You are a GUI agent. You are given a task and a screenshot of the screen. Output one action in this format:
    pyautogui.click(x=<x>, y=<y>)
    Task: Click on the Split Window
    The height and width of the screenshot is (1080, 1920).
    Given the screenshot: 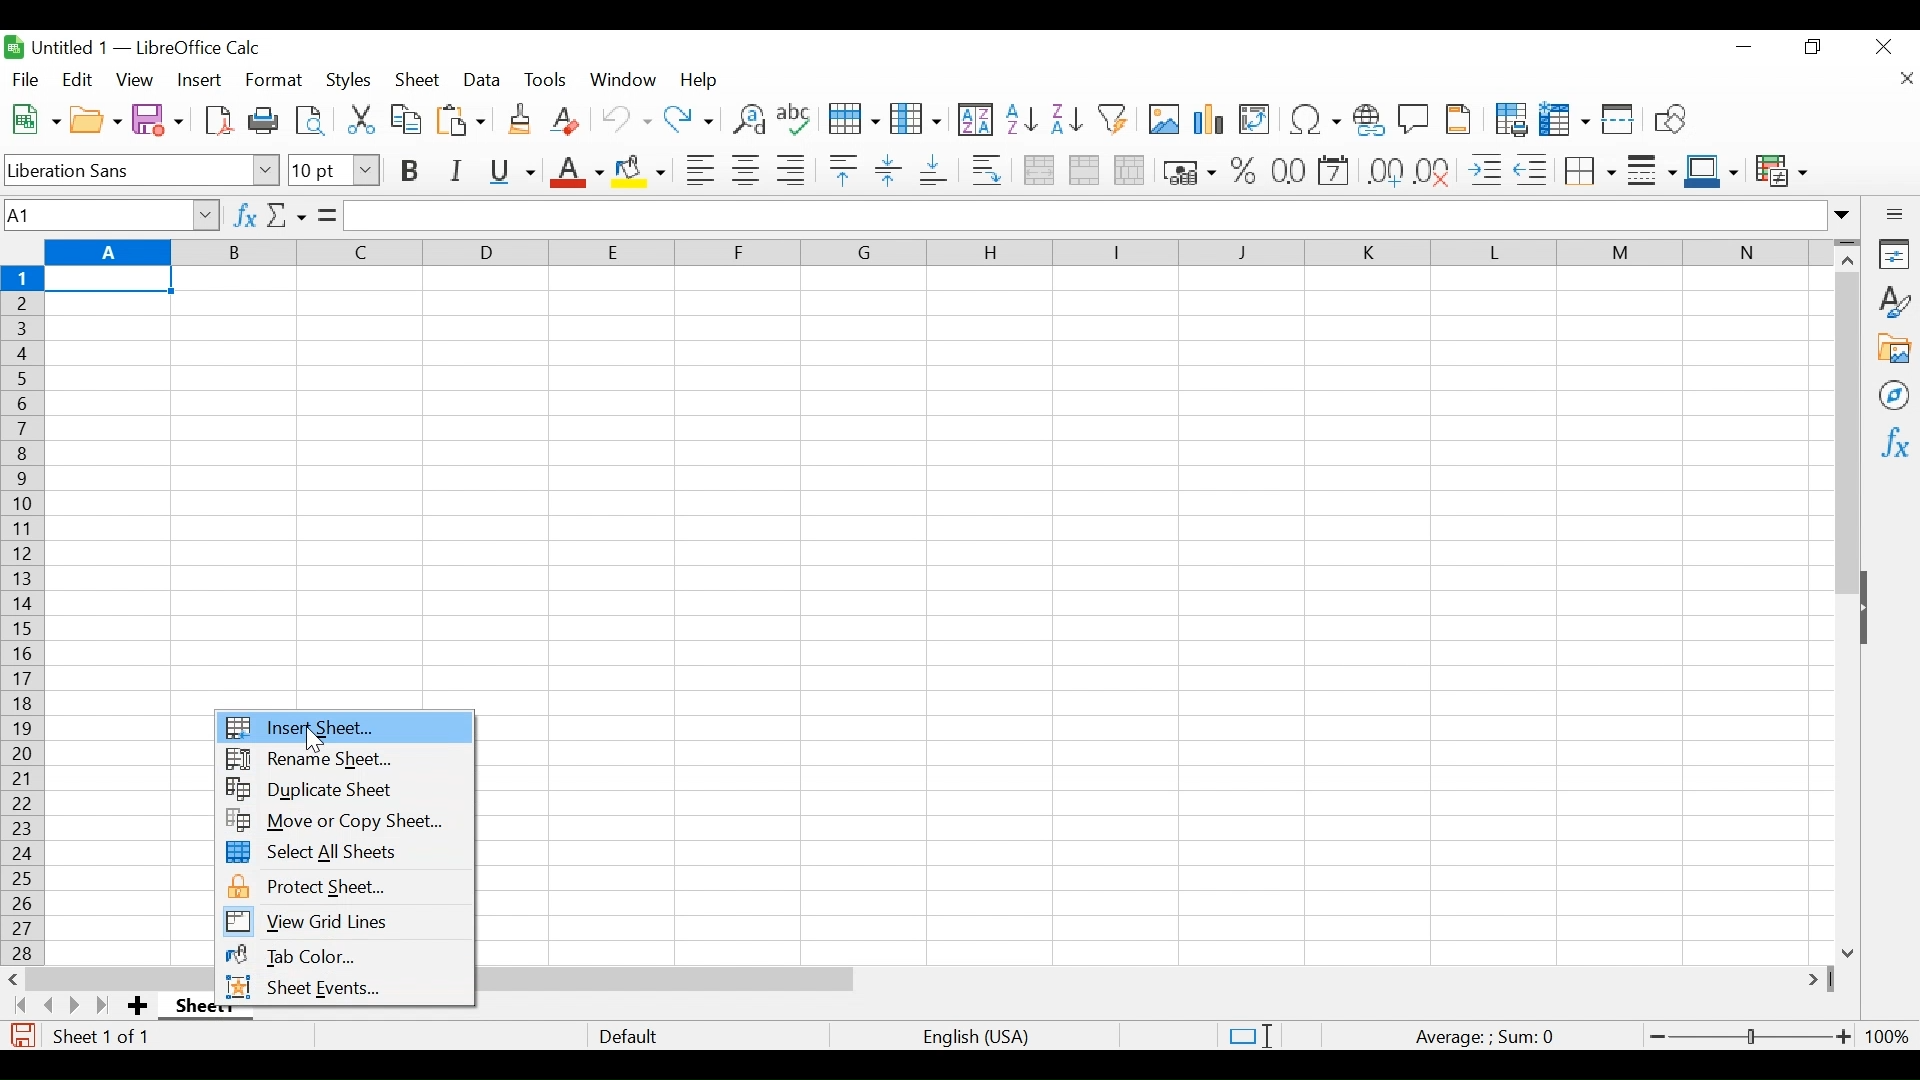 What is the action you would take?
    pyautogui.click(x=1618, y=120)
    